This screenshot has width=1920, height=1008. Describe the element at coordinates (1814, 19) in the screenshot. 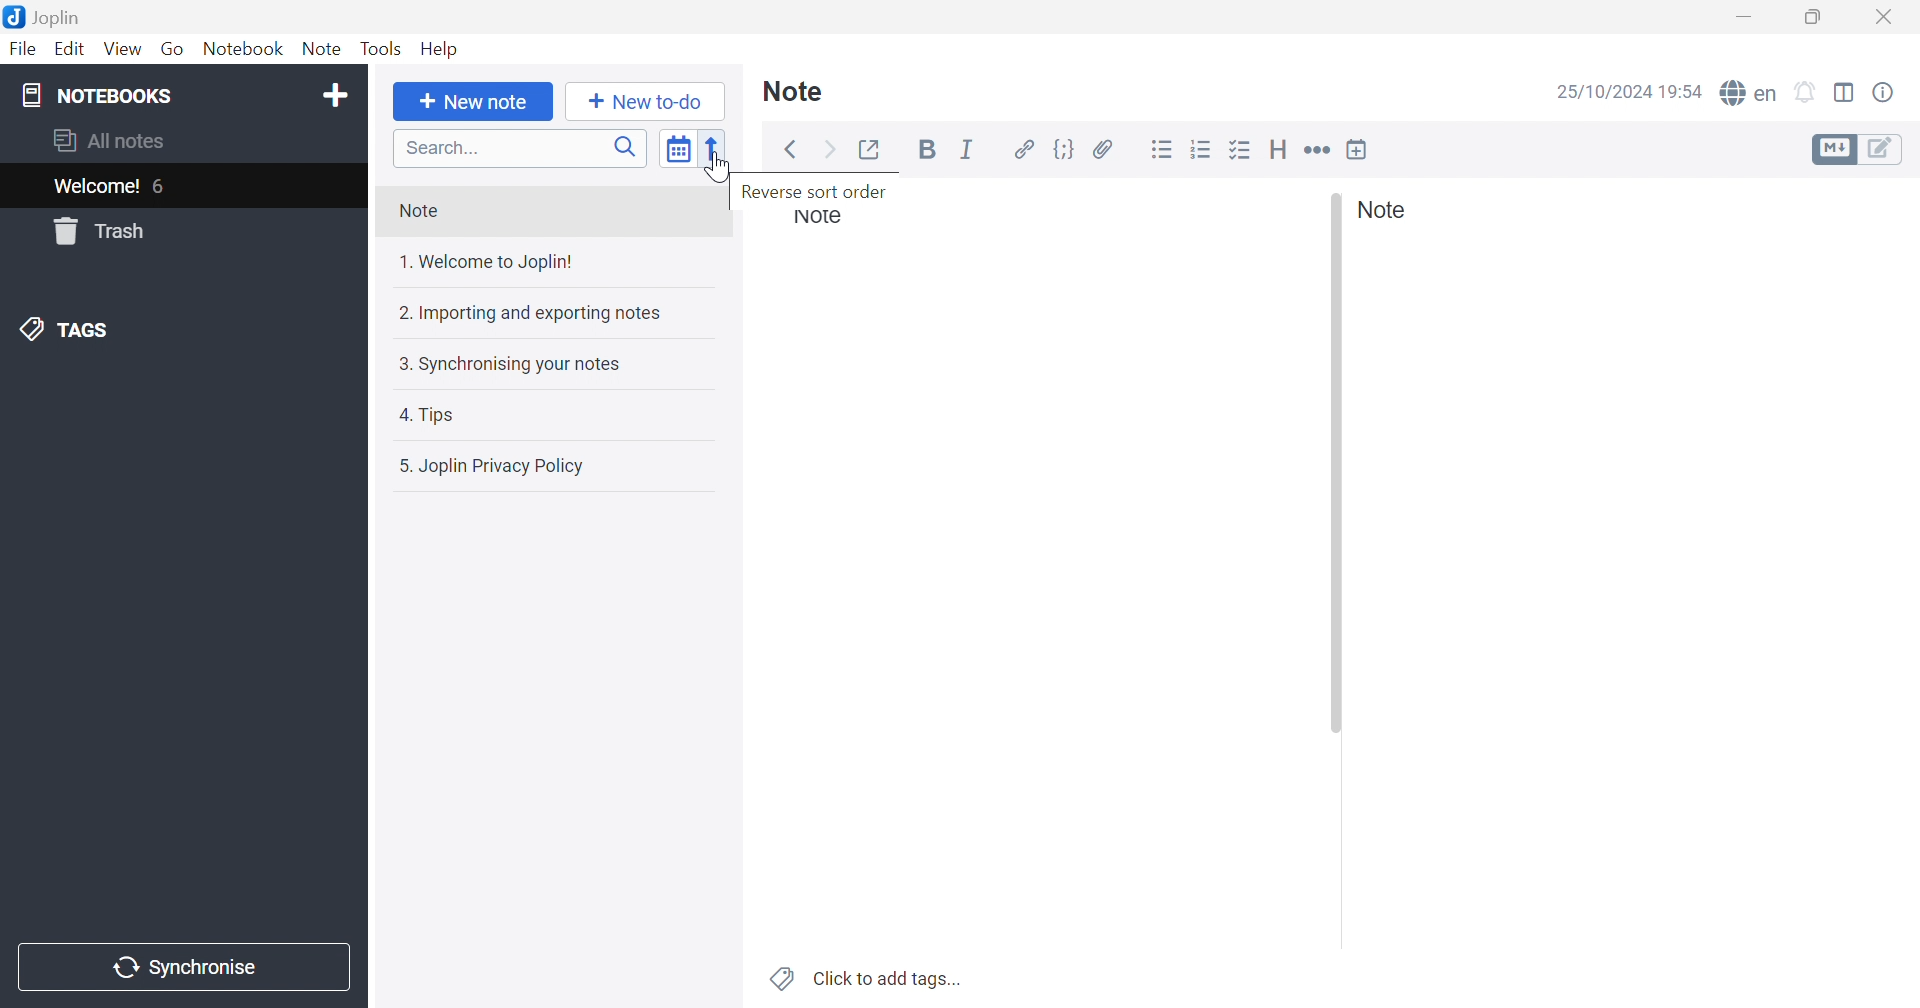

I see `Restore Down` at that location.